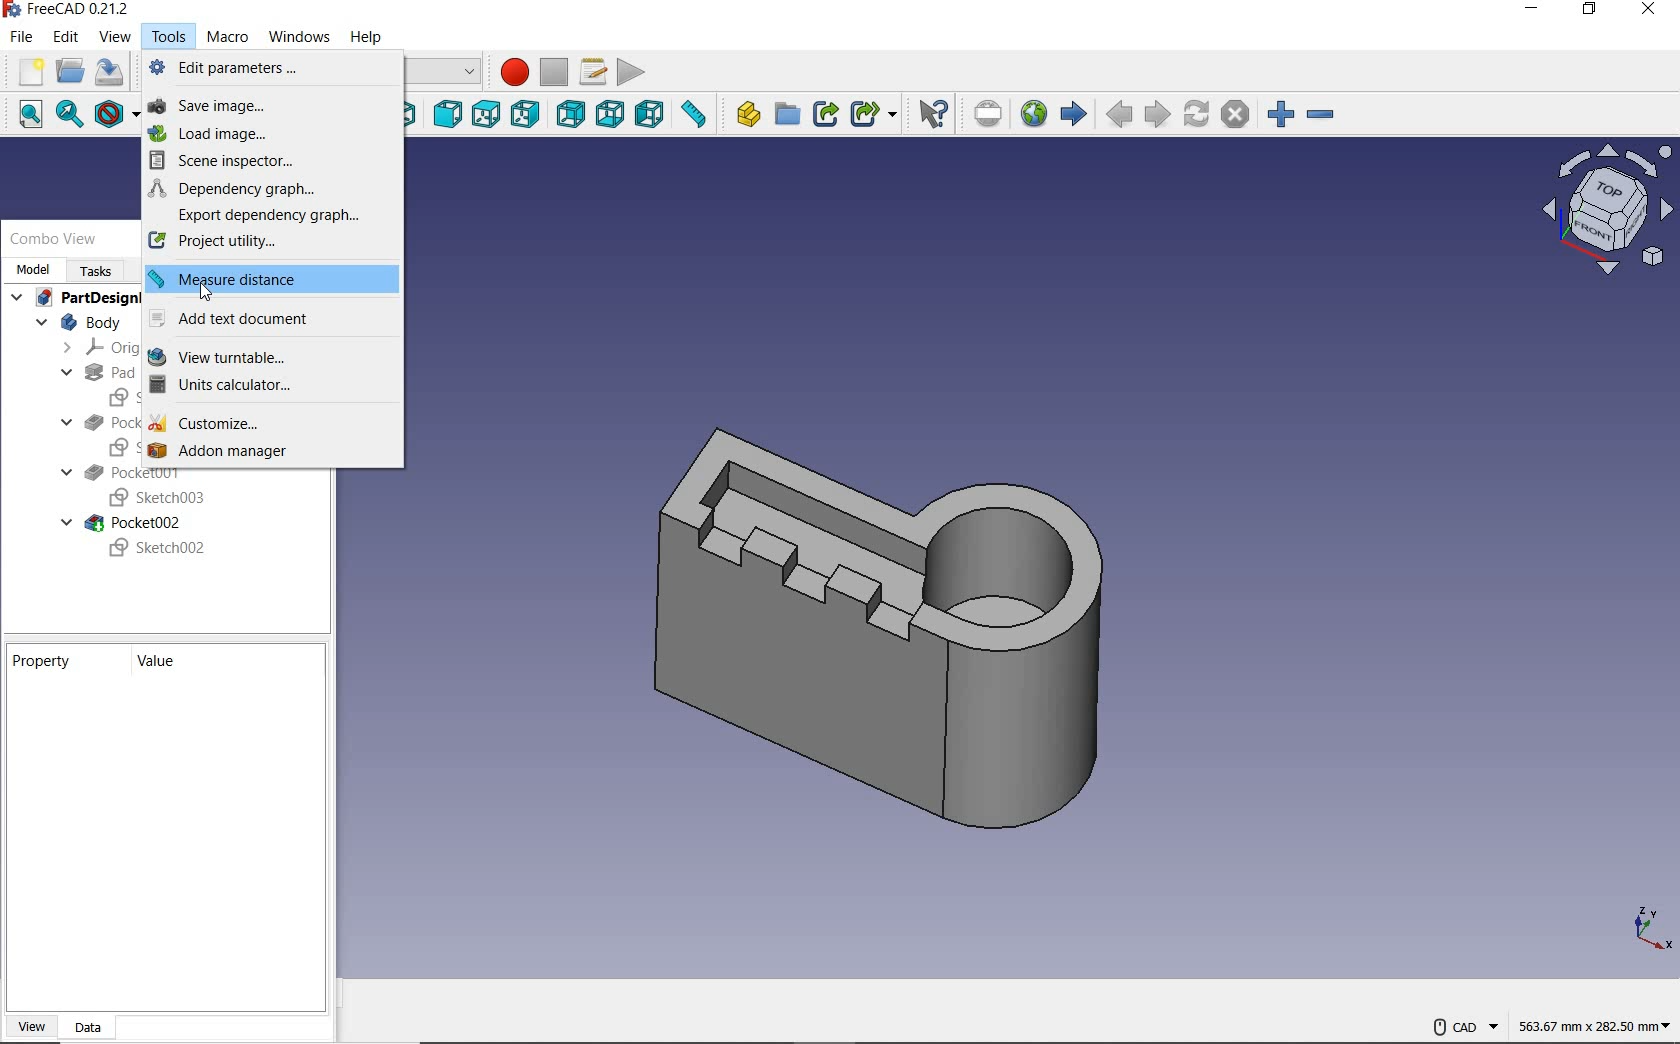 The height and width of the screenshot is (1044, 1680). I want to click on open, so click(70, 72).